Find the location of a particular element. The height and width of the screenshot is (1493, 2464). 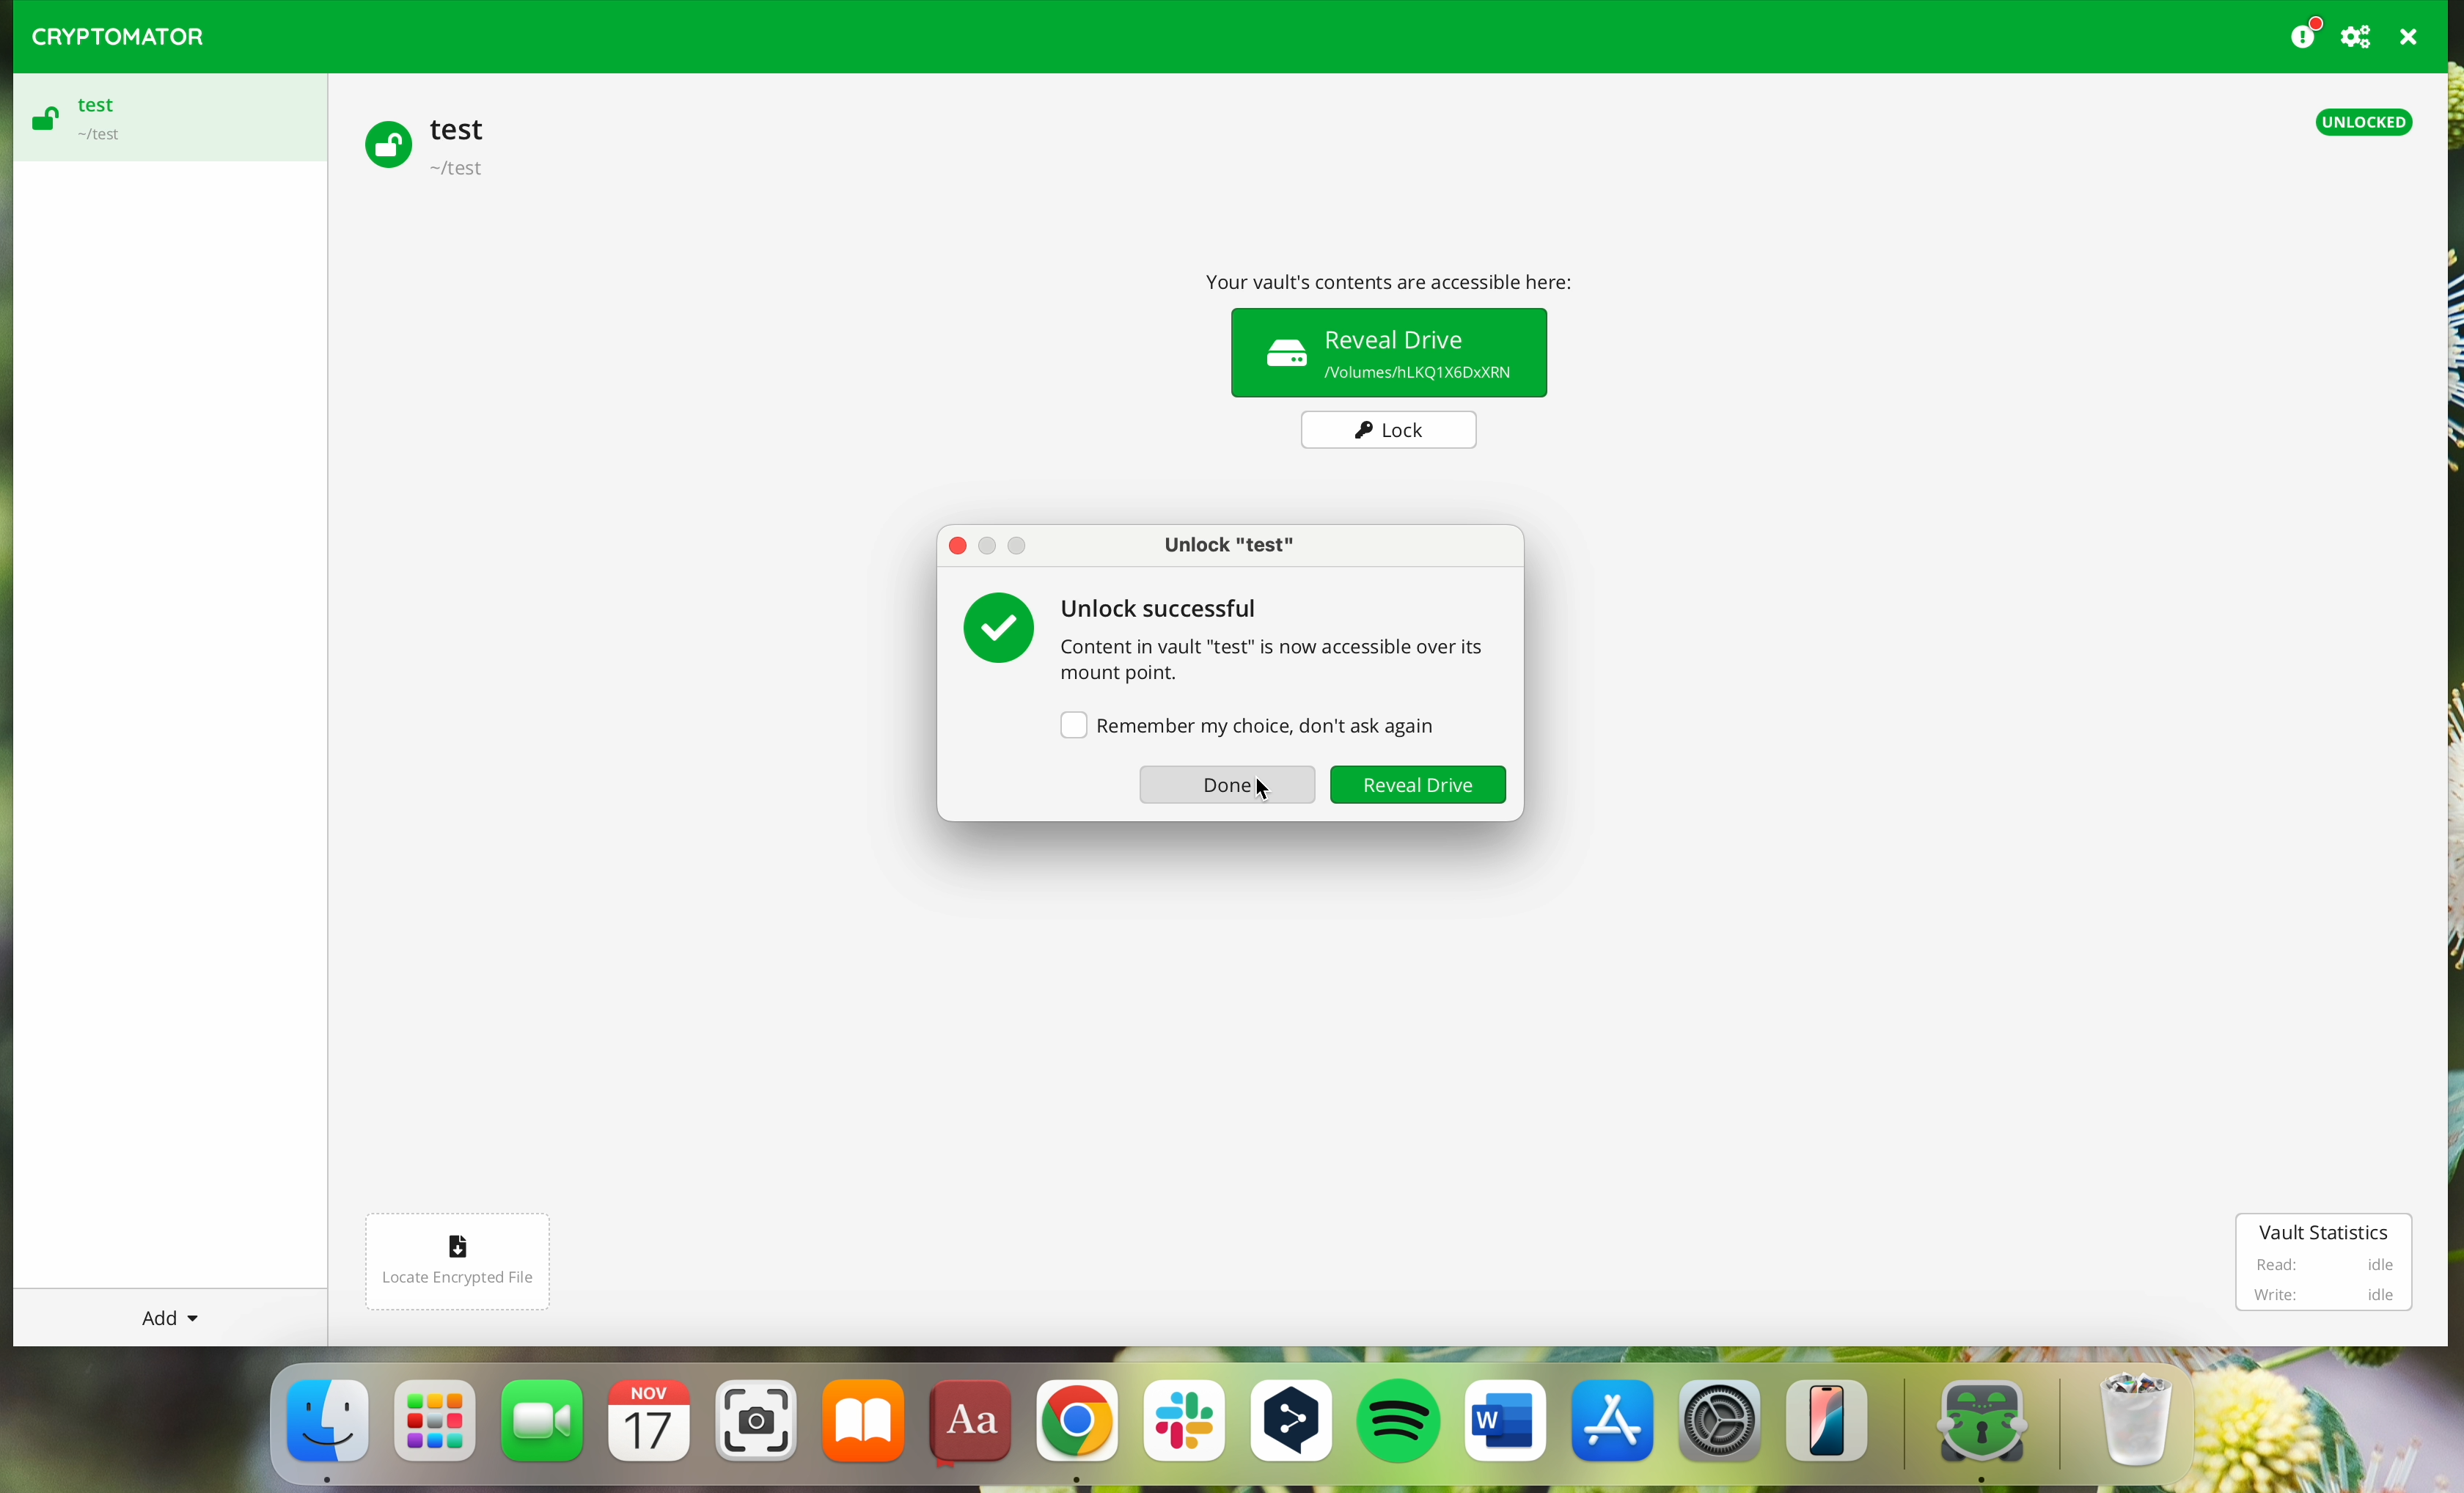

Tick icon is located at coordinates (997, 635).